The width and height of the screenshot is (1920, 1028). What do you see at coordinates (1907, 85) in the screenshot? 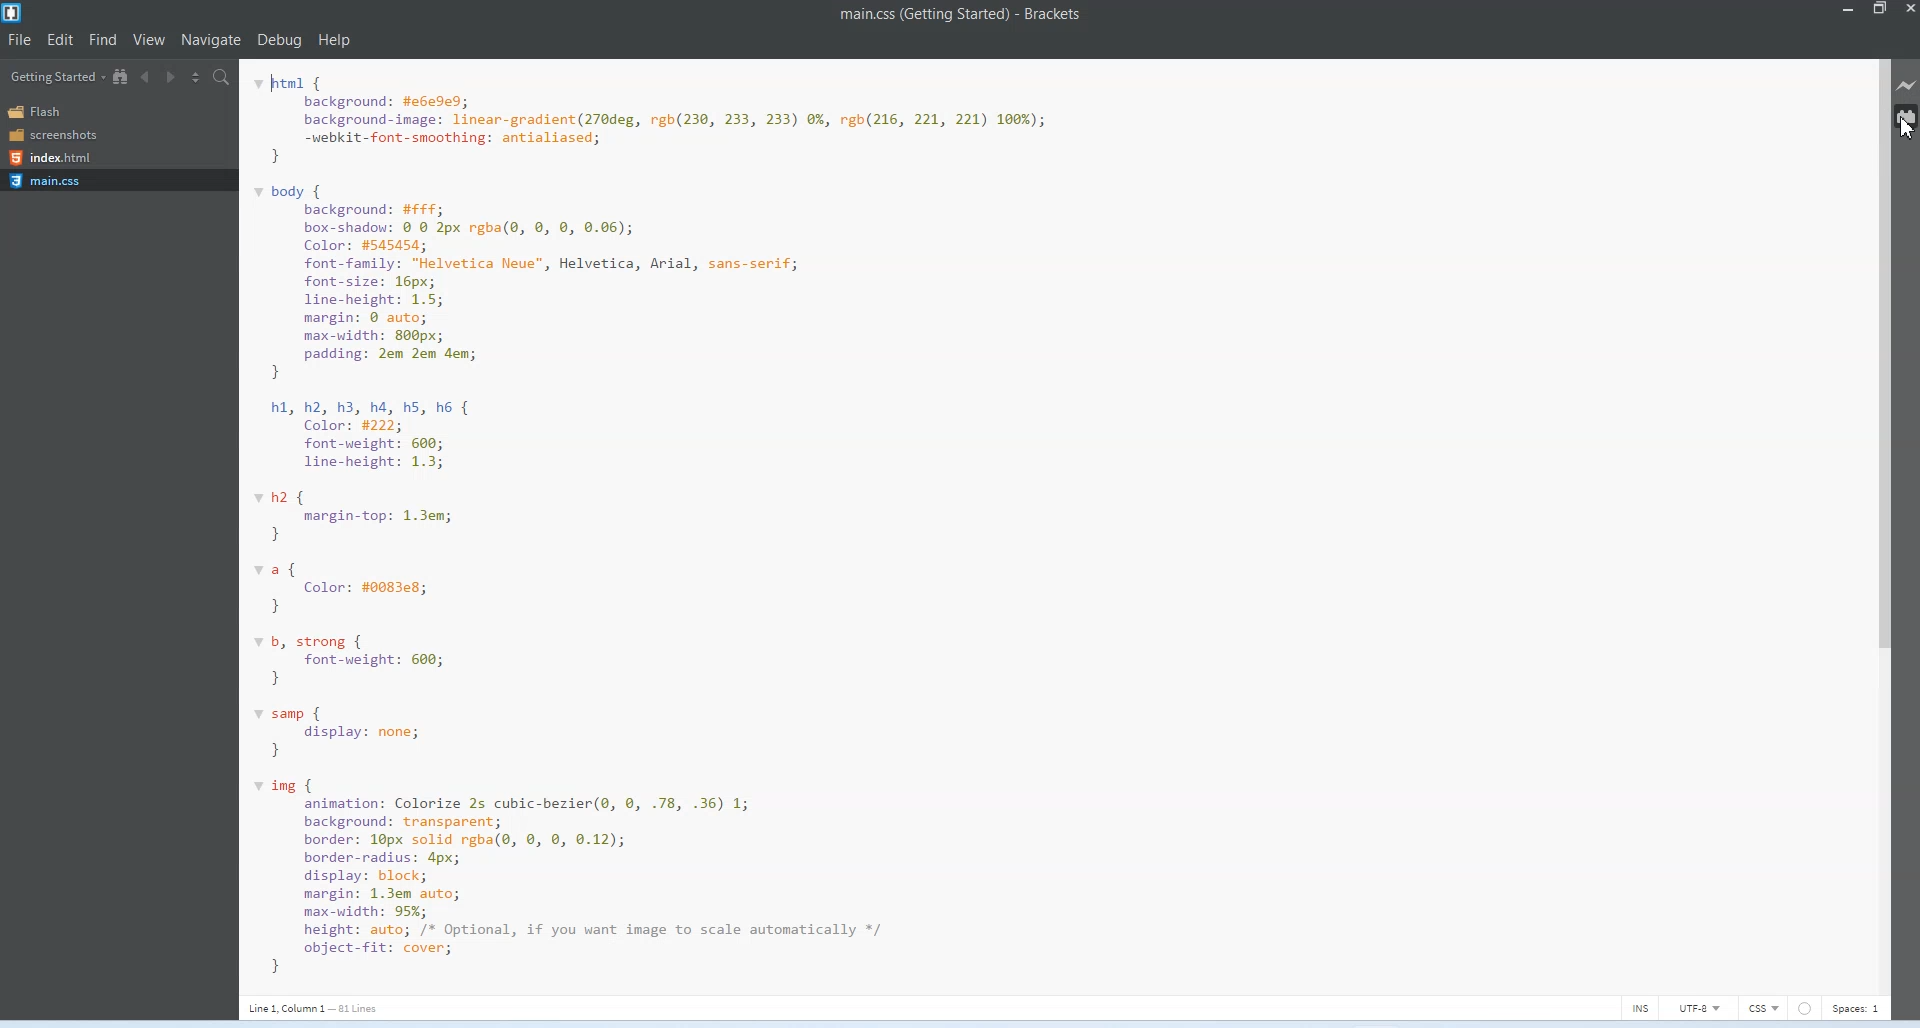
I see `Live Preview` at bounding box center [1907, 85].